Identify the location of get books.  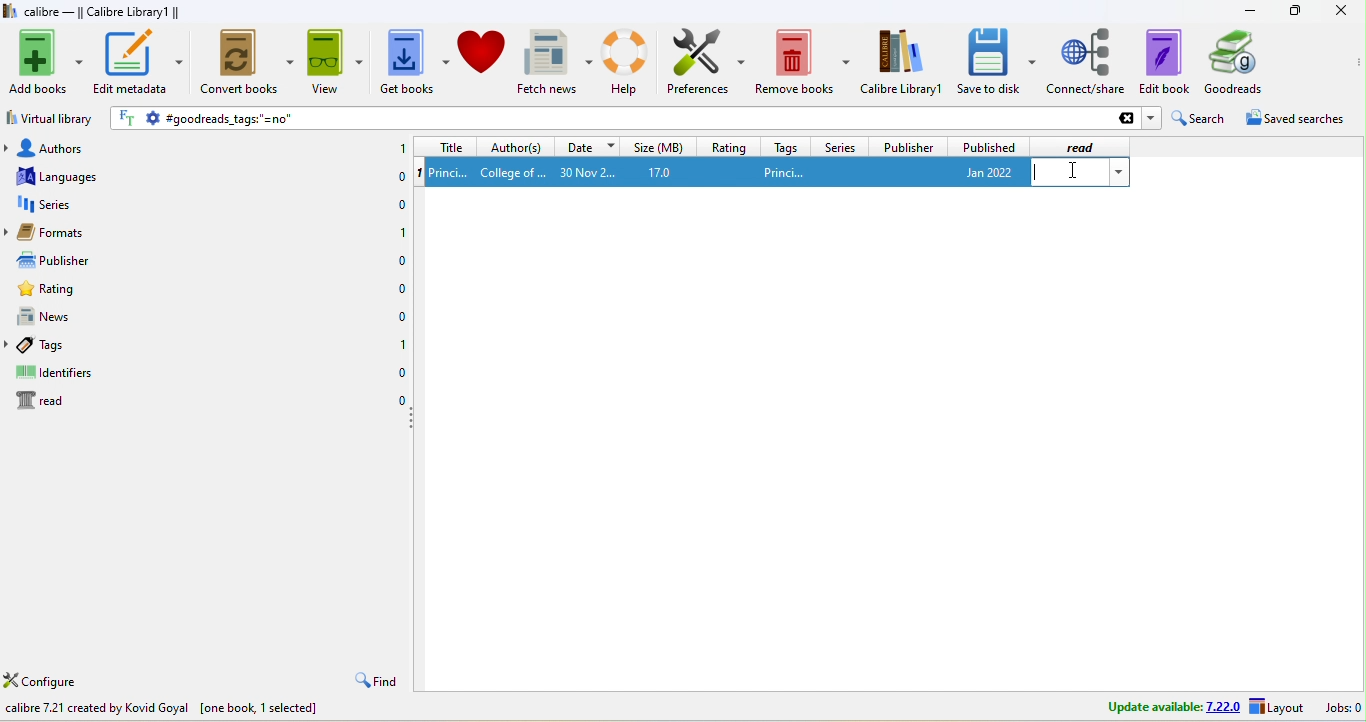
(414, 61).